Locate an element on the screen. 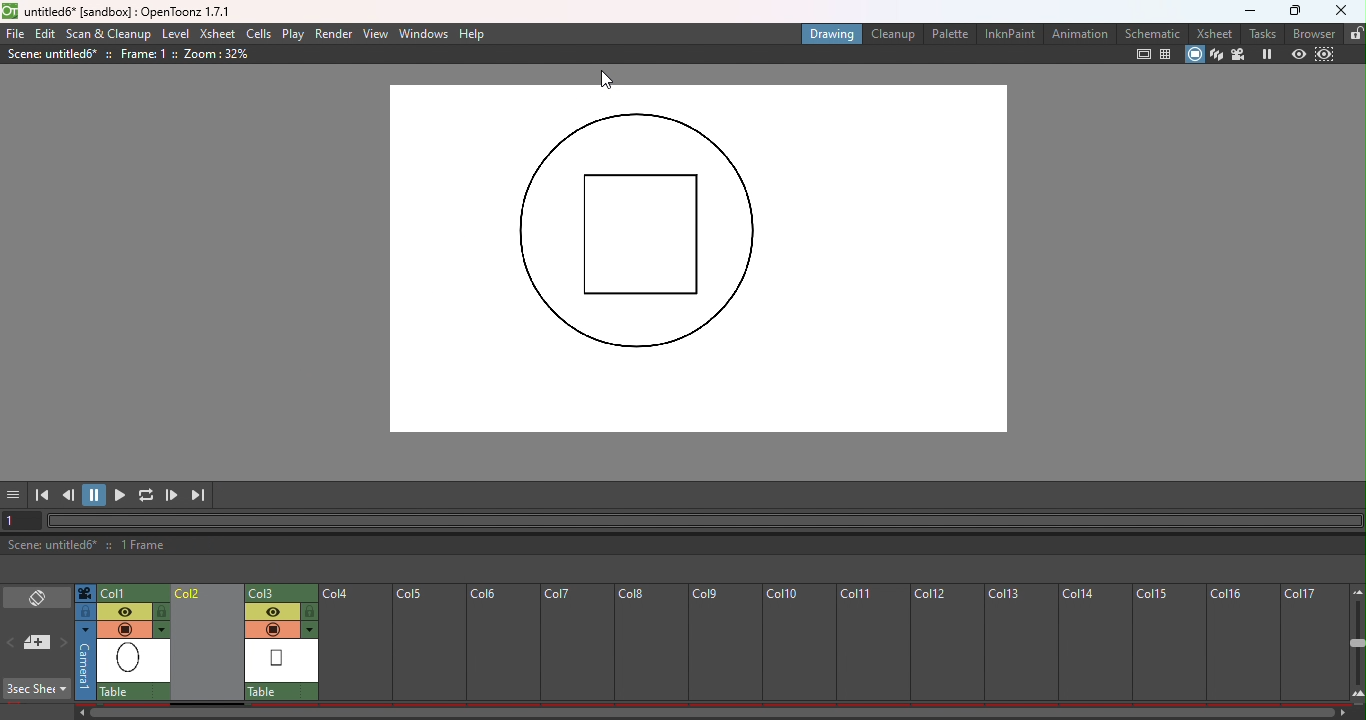  First frame is located at coordinates (42, 495).